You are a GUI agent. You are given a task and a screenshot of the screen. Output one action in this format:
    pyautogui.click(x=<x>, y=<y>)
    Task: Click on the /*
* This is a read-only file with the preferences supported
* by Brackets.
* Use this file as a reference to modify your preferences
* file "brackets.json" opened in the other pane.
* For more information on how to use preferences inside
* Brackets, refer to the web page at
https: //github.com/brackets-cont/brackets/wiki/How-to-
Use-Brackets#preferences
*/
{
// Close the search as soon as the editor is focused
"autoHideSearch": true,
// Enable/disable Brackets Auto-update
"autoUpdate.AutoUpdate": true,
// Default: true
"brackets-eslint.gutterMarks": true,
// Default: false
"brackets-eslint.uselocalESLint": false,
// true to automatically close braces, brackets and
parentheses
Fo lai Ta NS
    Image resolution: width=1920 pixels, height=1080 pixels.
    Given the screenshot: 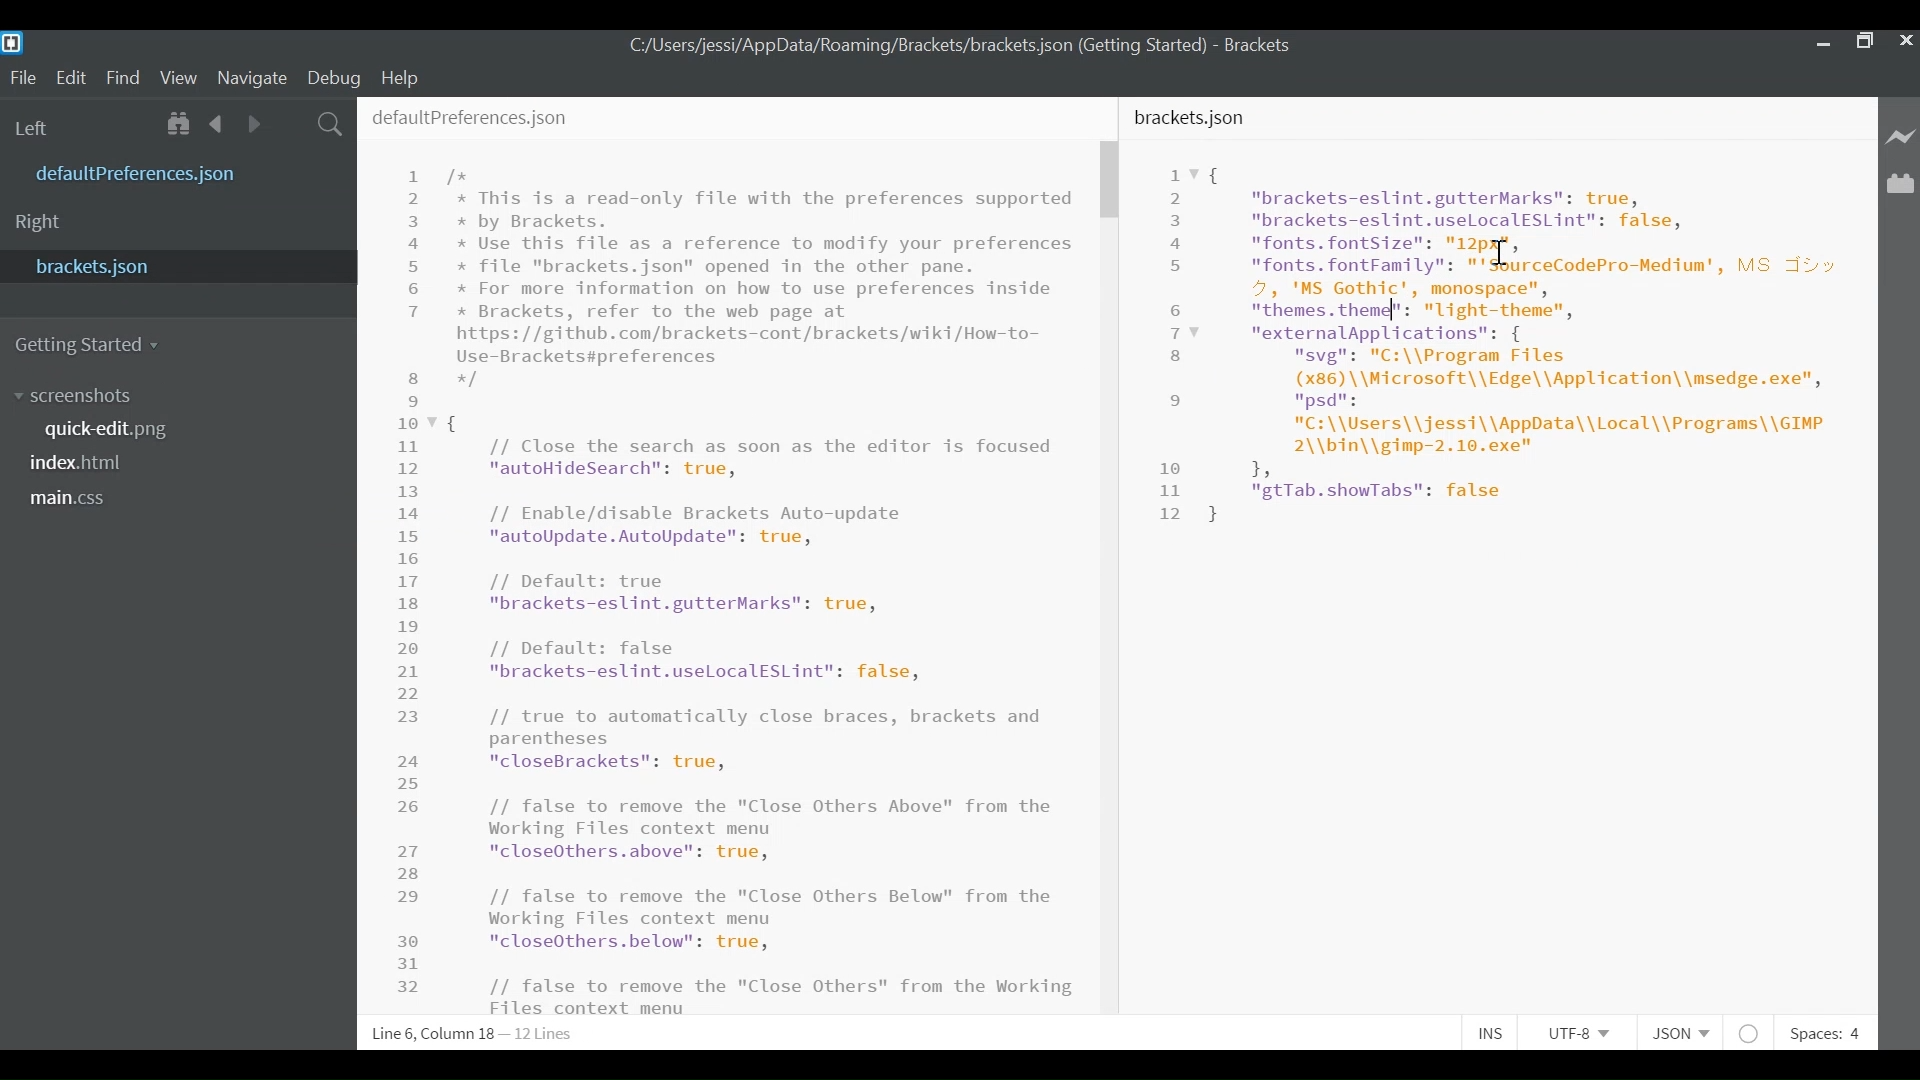 What is the action you would take?
    pyautogui.click(x=761, y=577)
    